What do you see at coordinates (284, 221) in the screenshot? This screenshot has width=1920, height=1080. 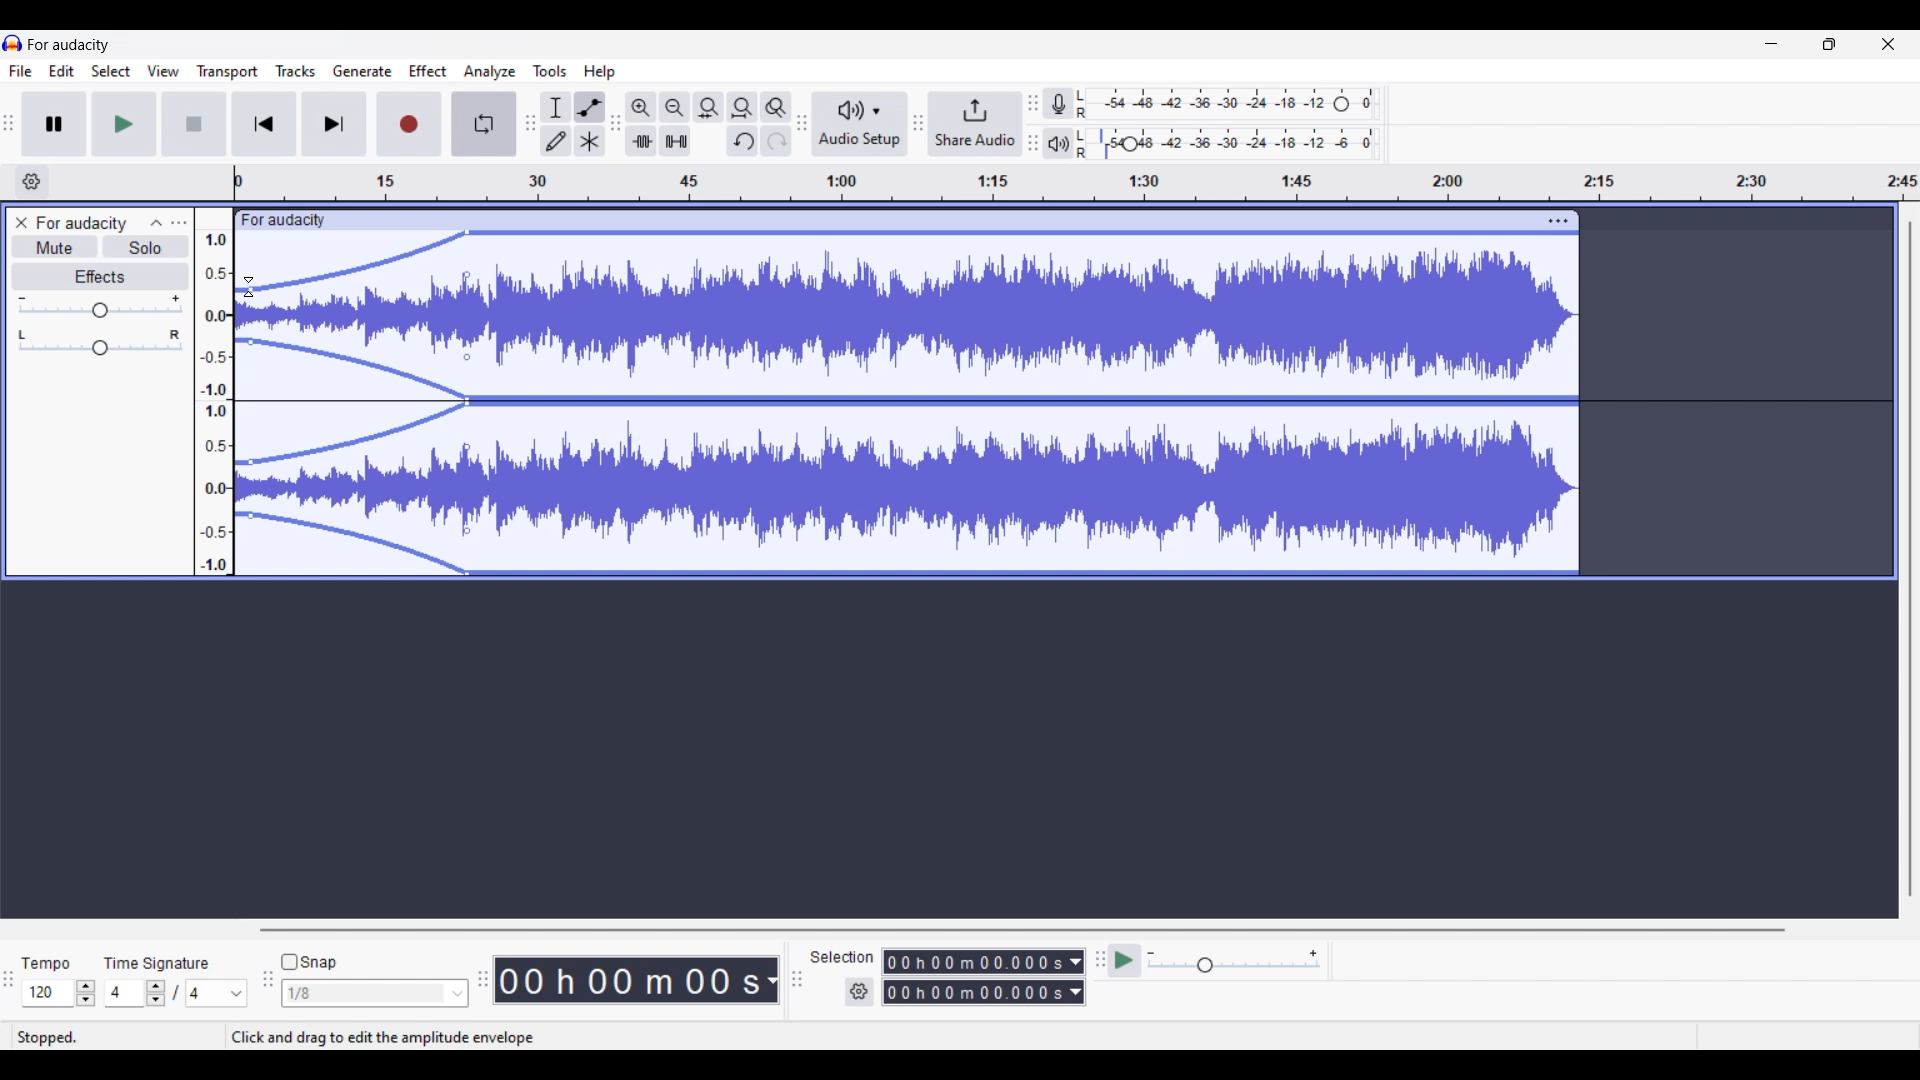 I see `for audacity` at bounding box center [284, 221].